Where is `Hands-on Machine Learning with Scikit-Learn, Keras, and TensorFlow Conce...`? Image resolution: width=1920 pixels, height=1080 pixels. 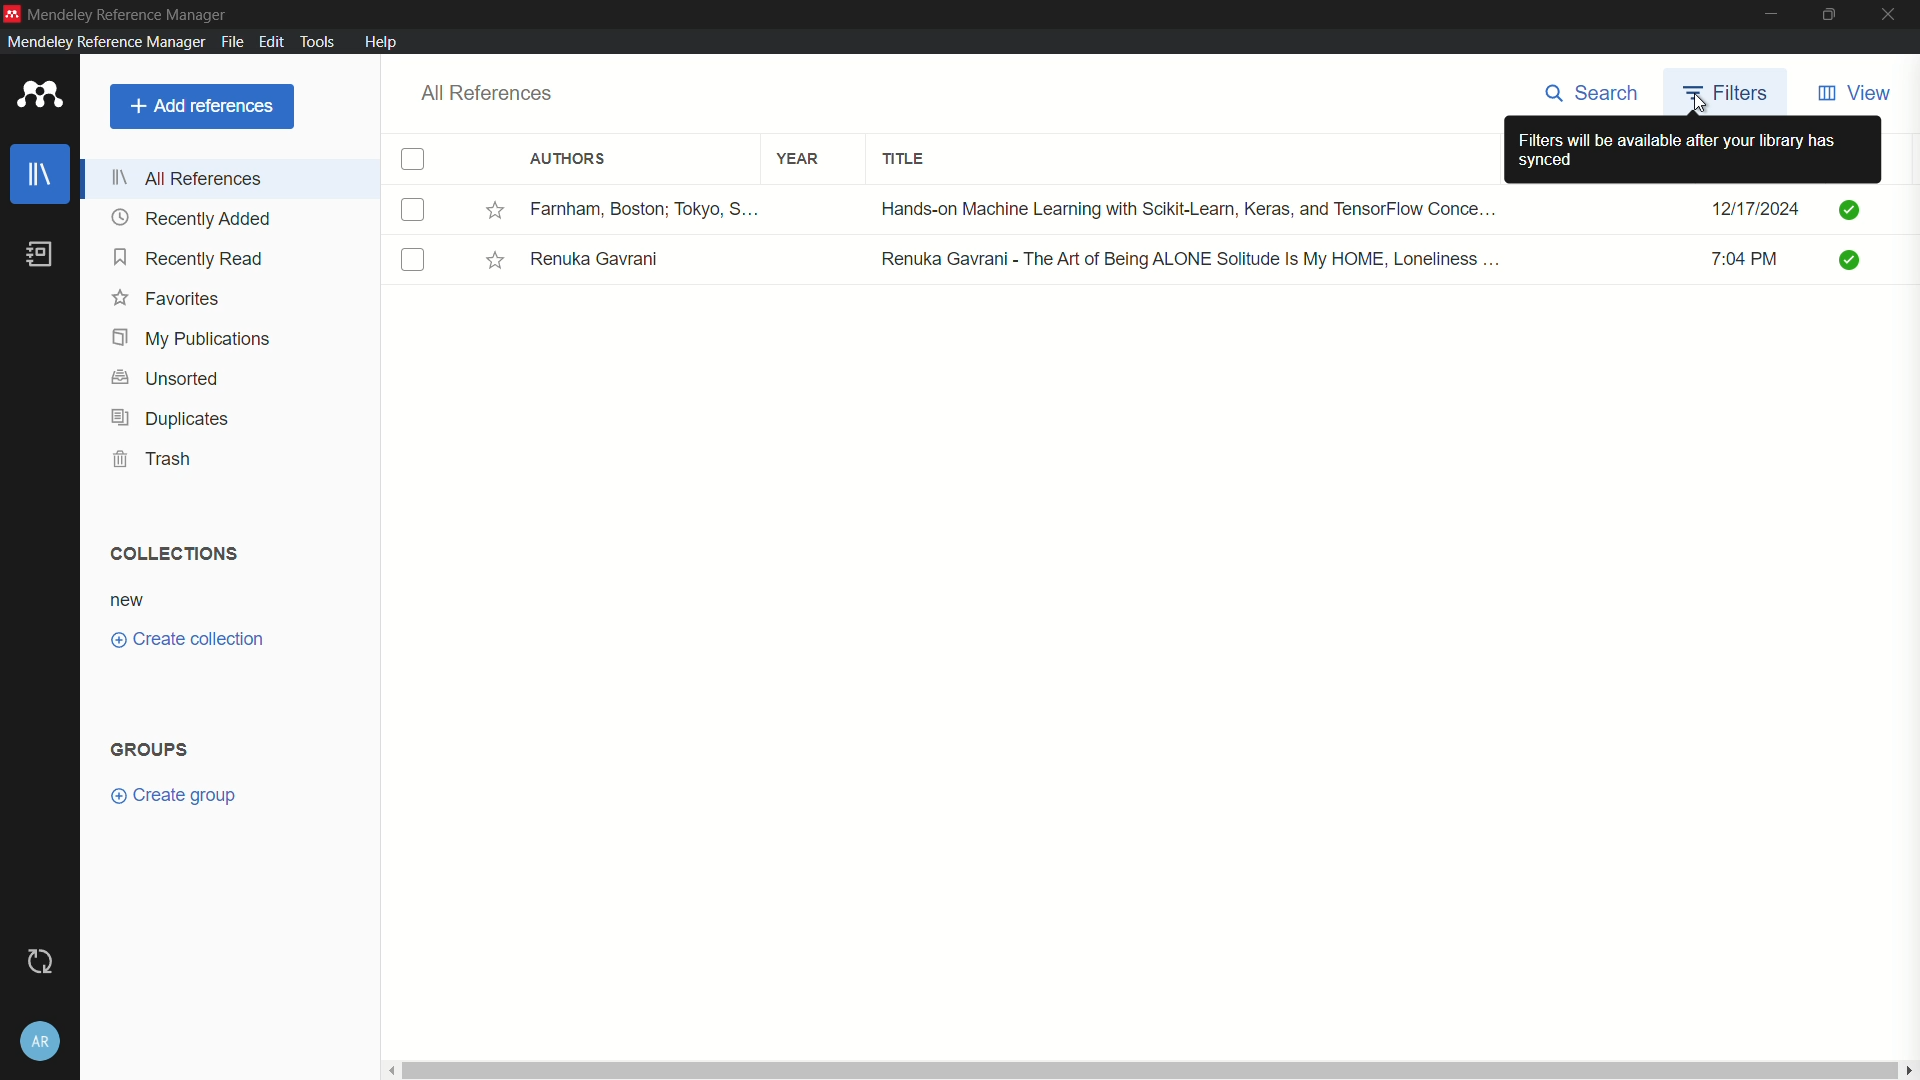
Hands-on Machine Learning with Scikit-Learn, Keras, and TensorFlow Conce... is located at coordinates (1192, 208).